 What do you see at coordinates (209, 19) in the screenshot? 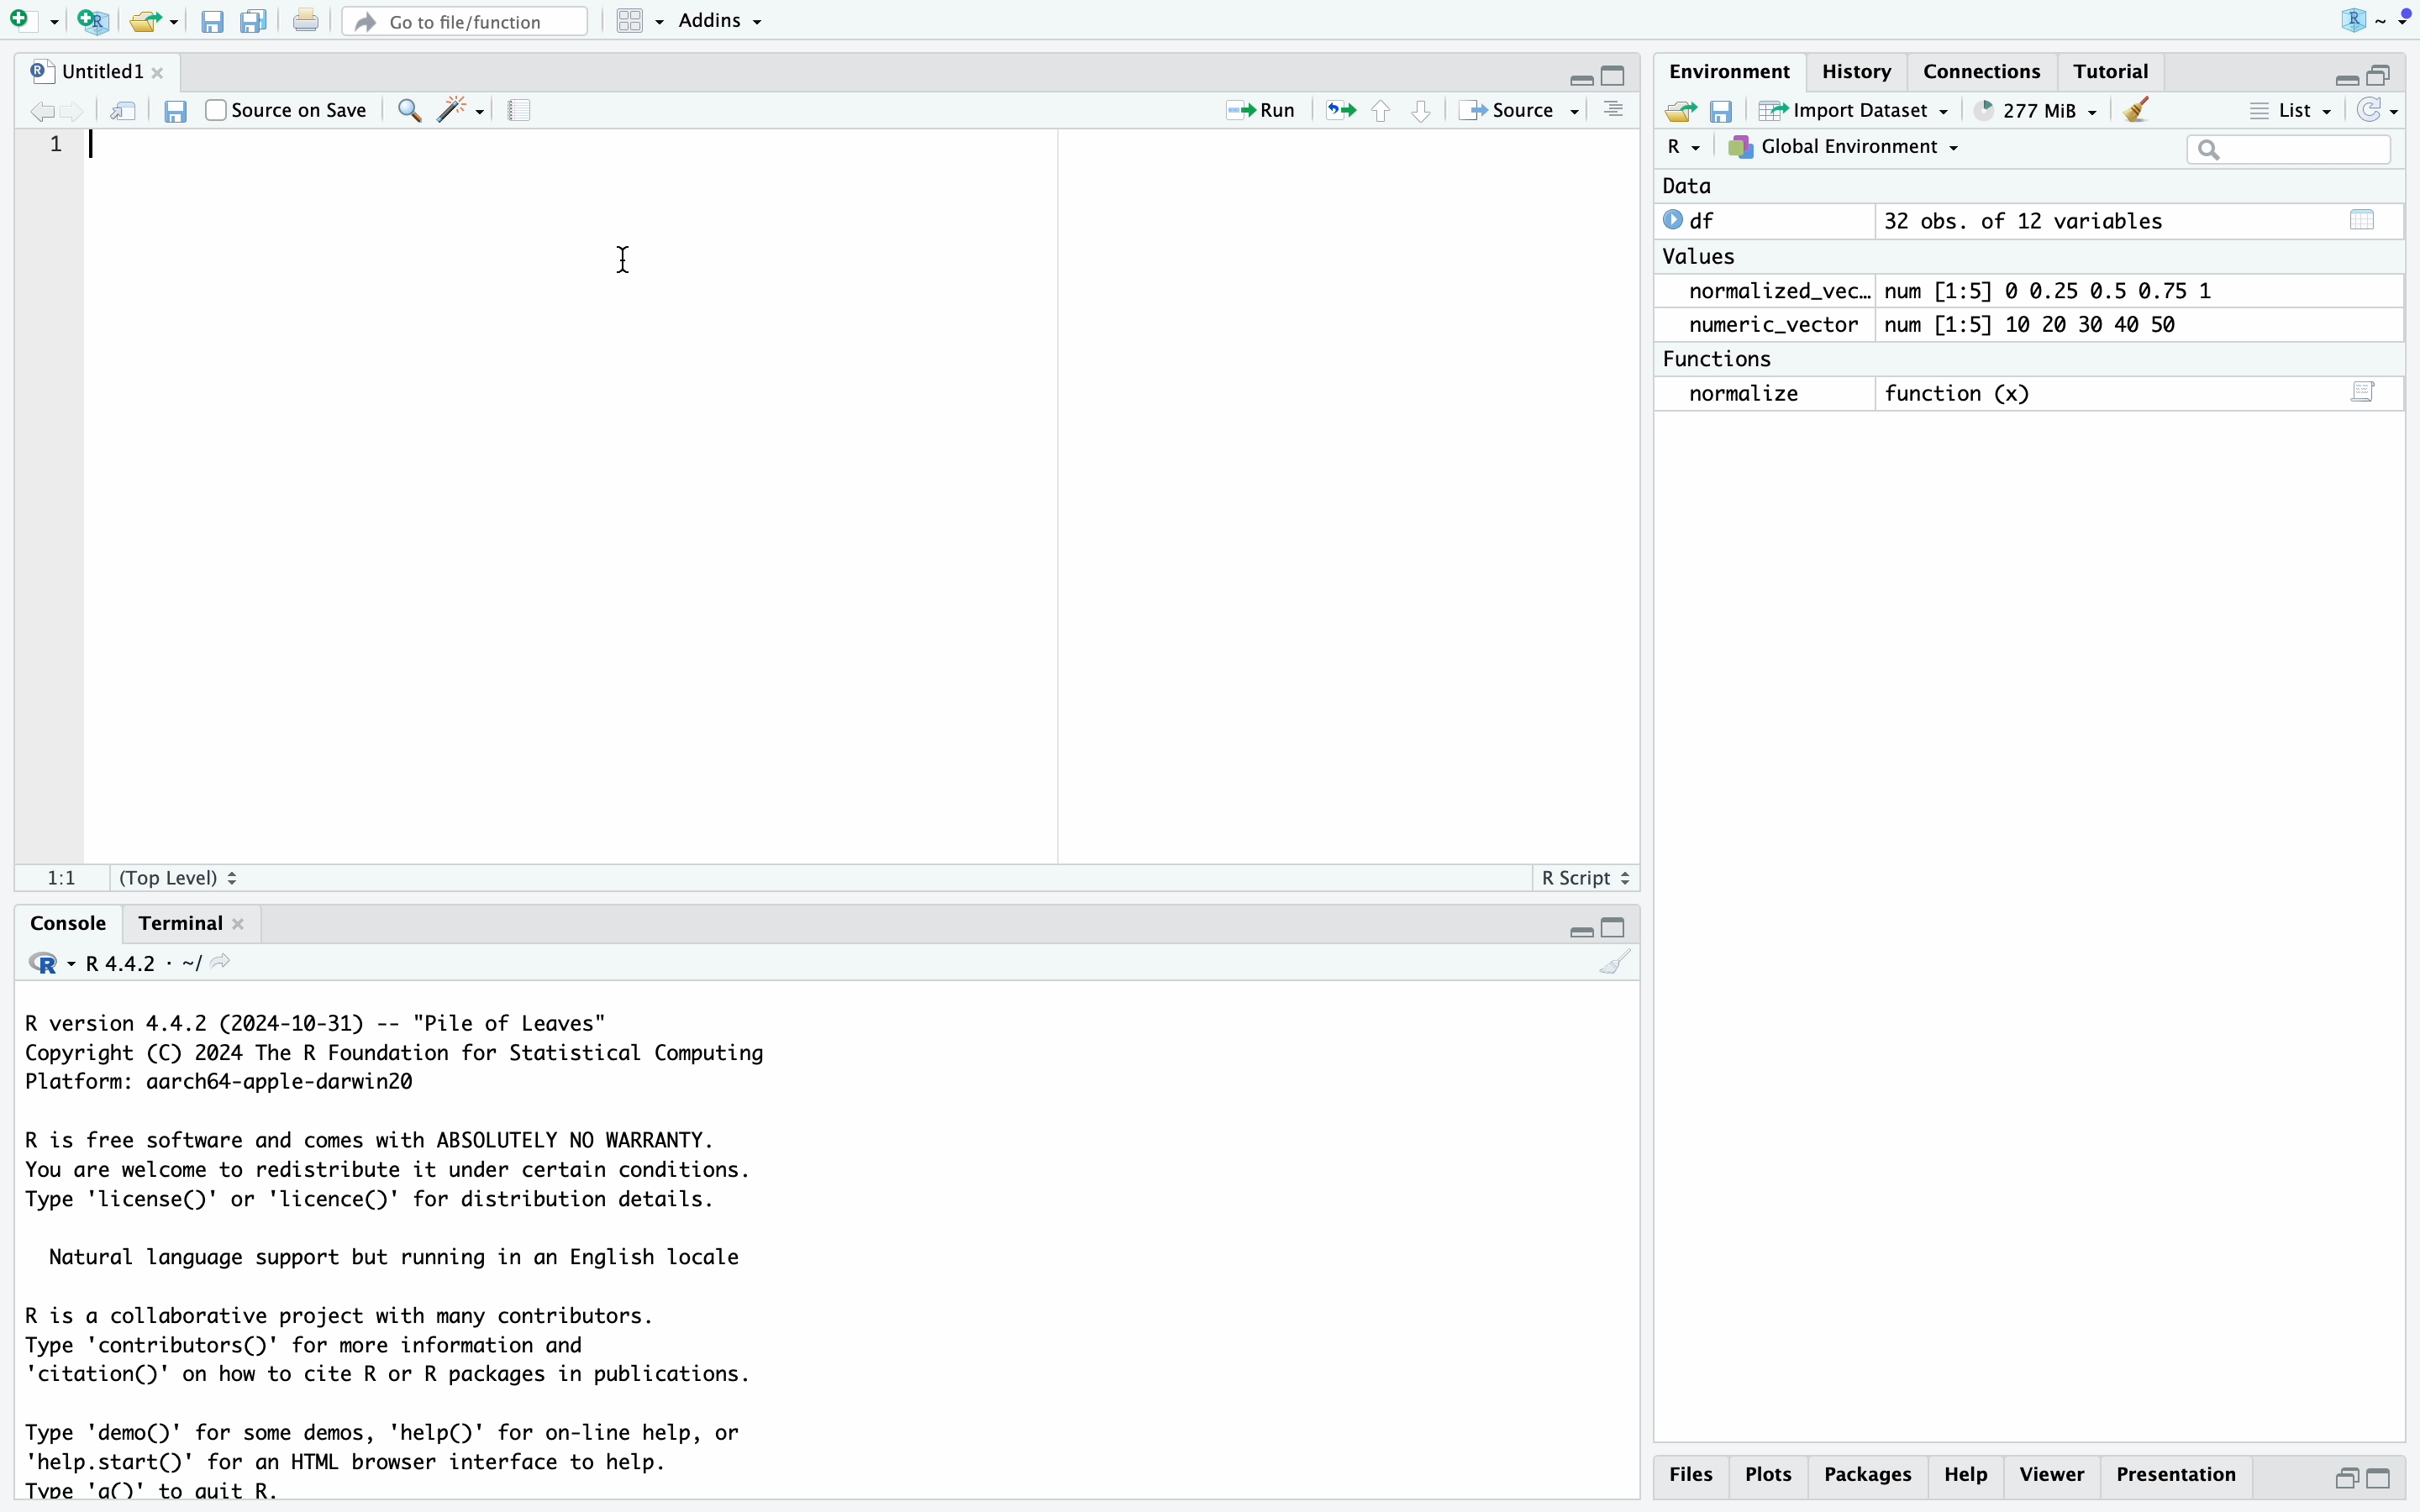
I see `save current file` at bounding box center [209, 19].